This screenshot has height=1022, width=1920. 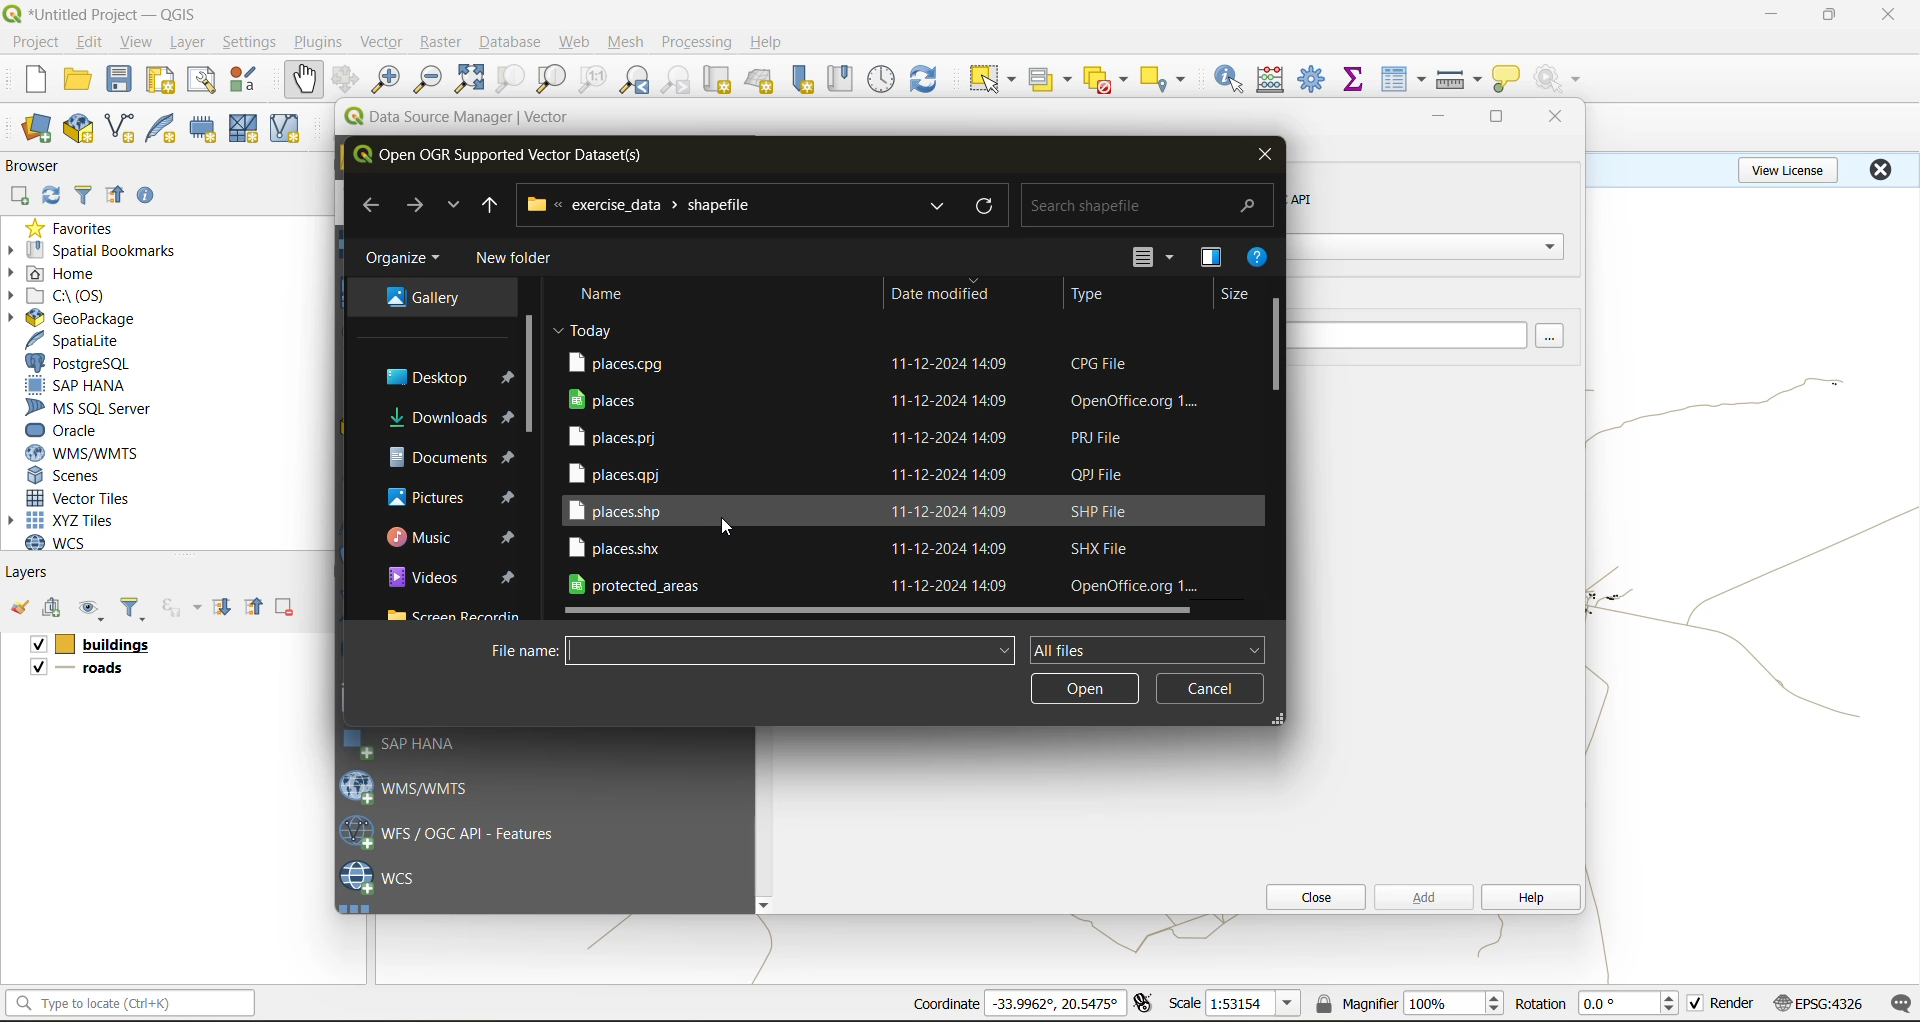 What do you see at coordinates (1236, 296) in the screenshot?
I see `size` at bounding box center [1236, 296].